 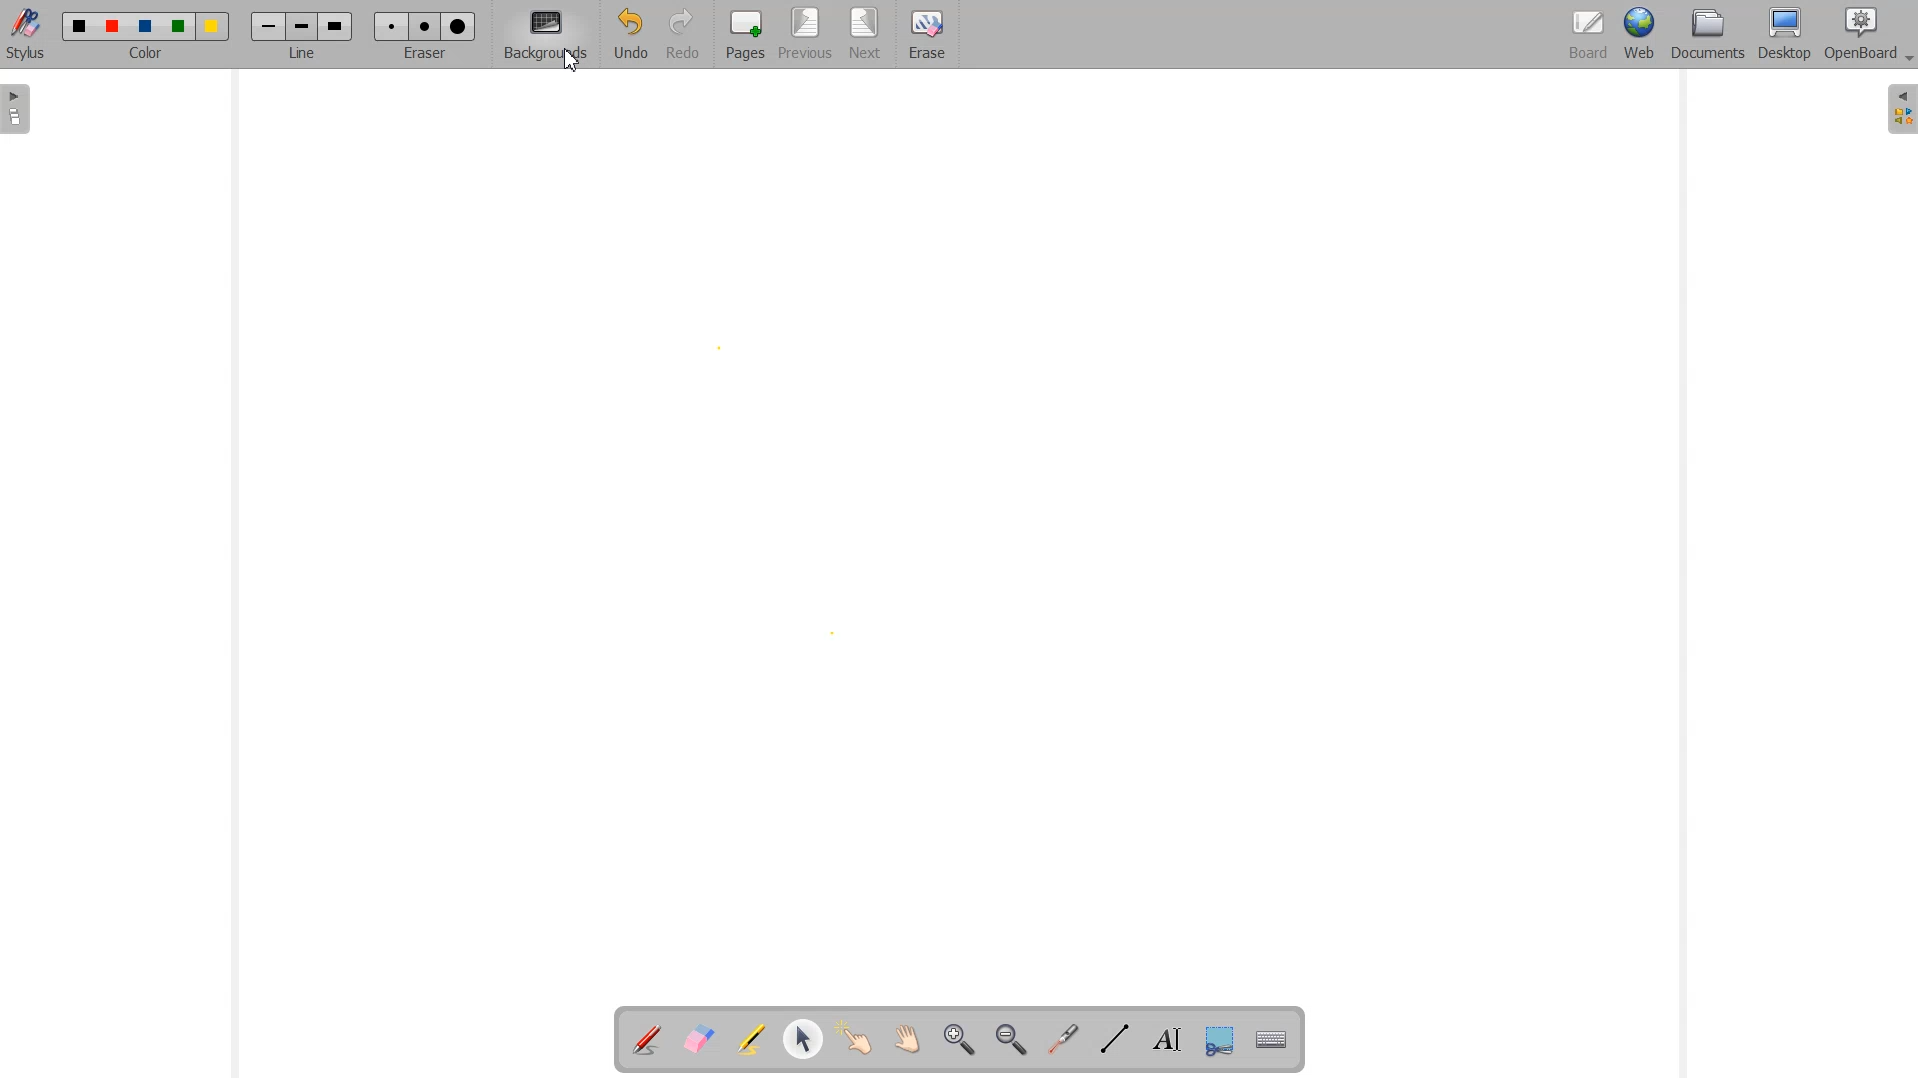 What do you see at coordinates (808, 35) in the screenshot?
I see `Previous` at bounding box center [808, 35].